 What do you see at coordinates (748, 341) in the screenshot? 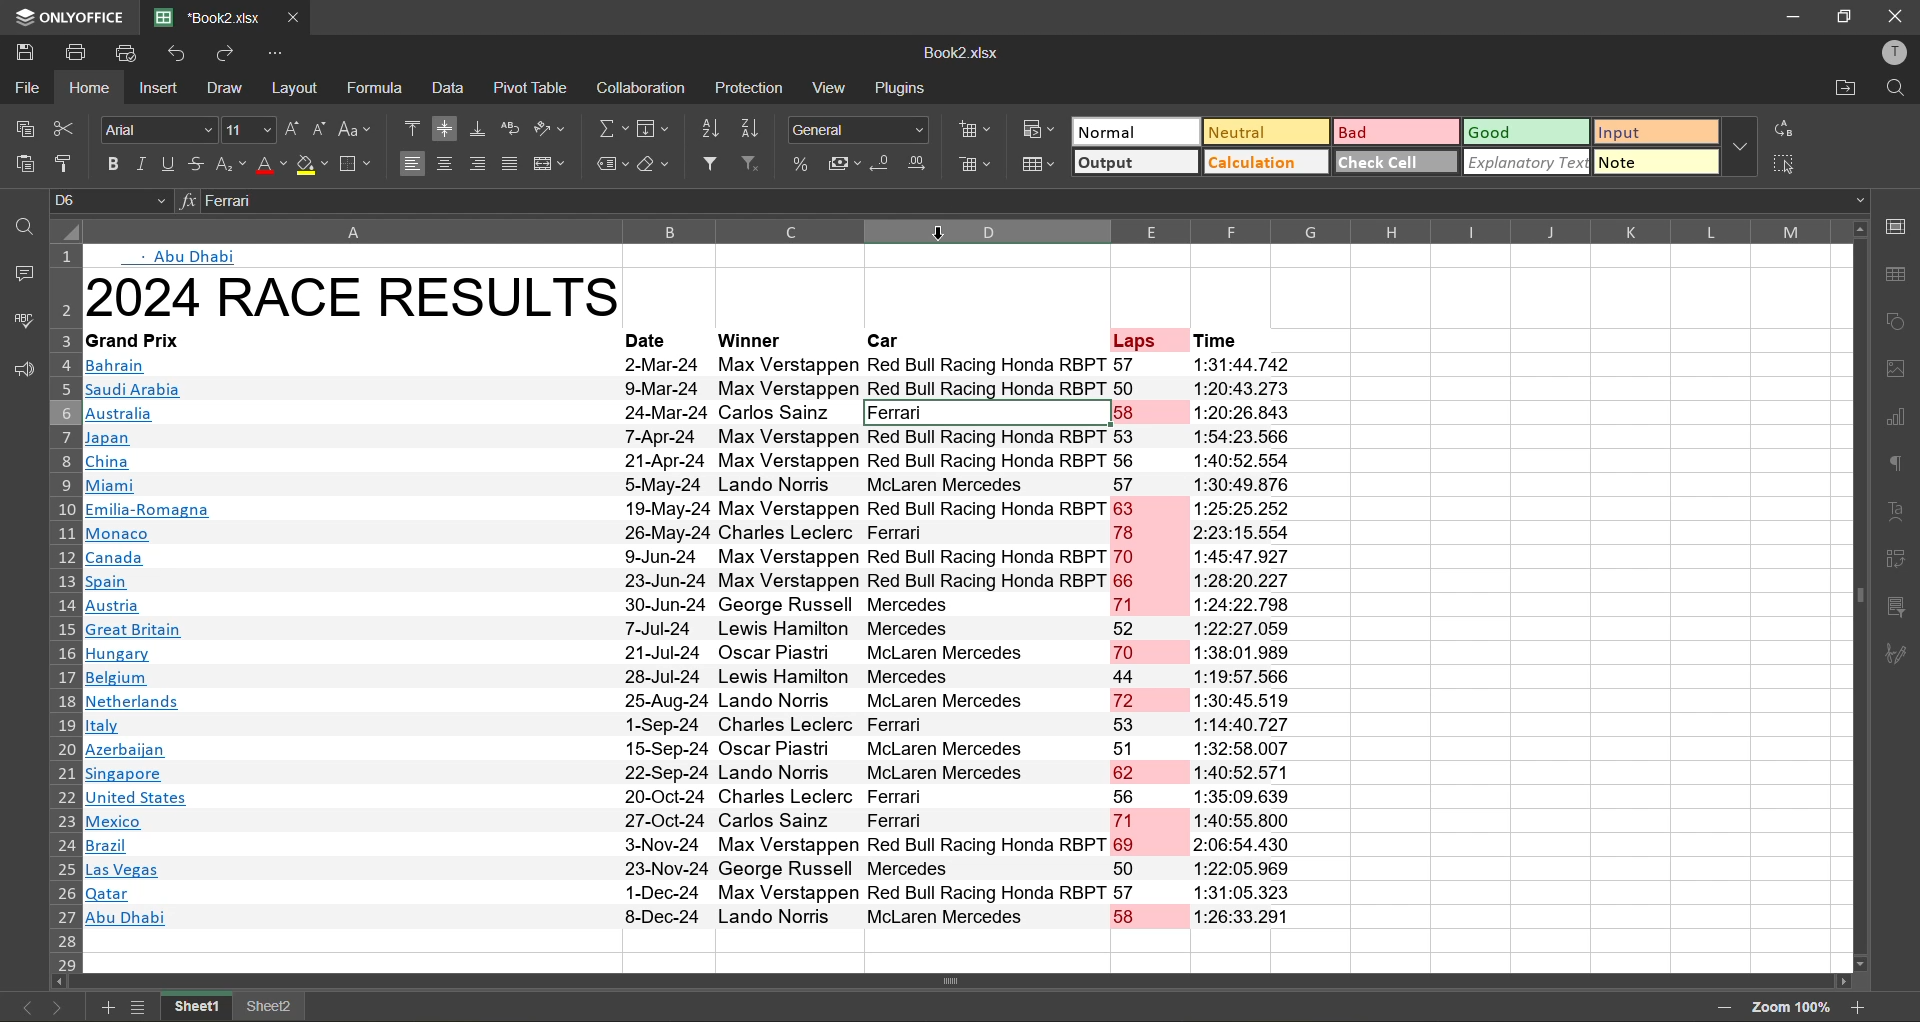
I see `‘Winner` at bounding box center [748, 341].